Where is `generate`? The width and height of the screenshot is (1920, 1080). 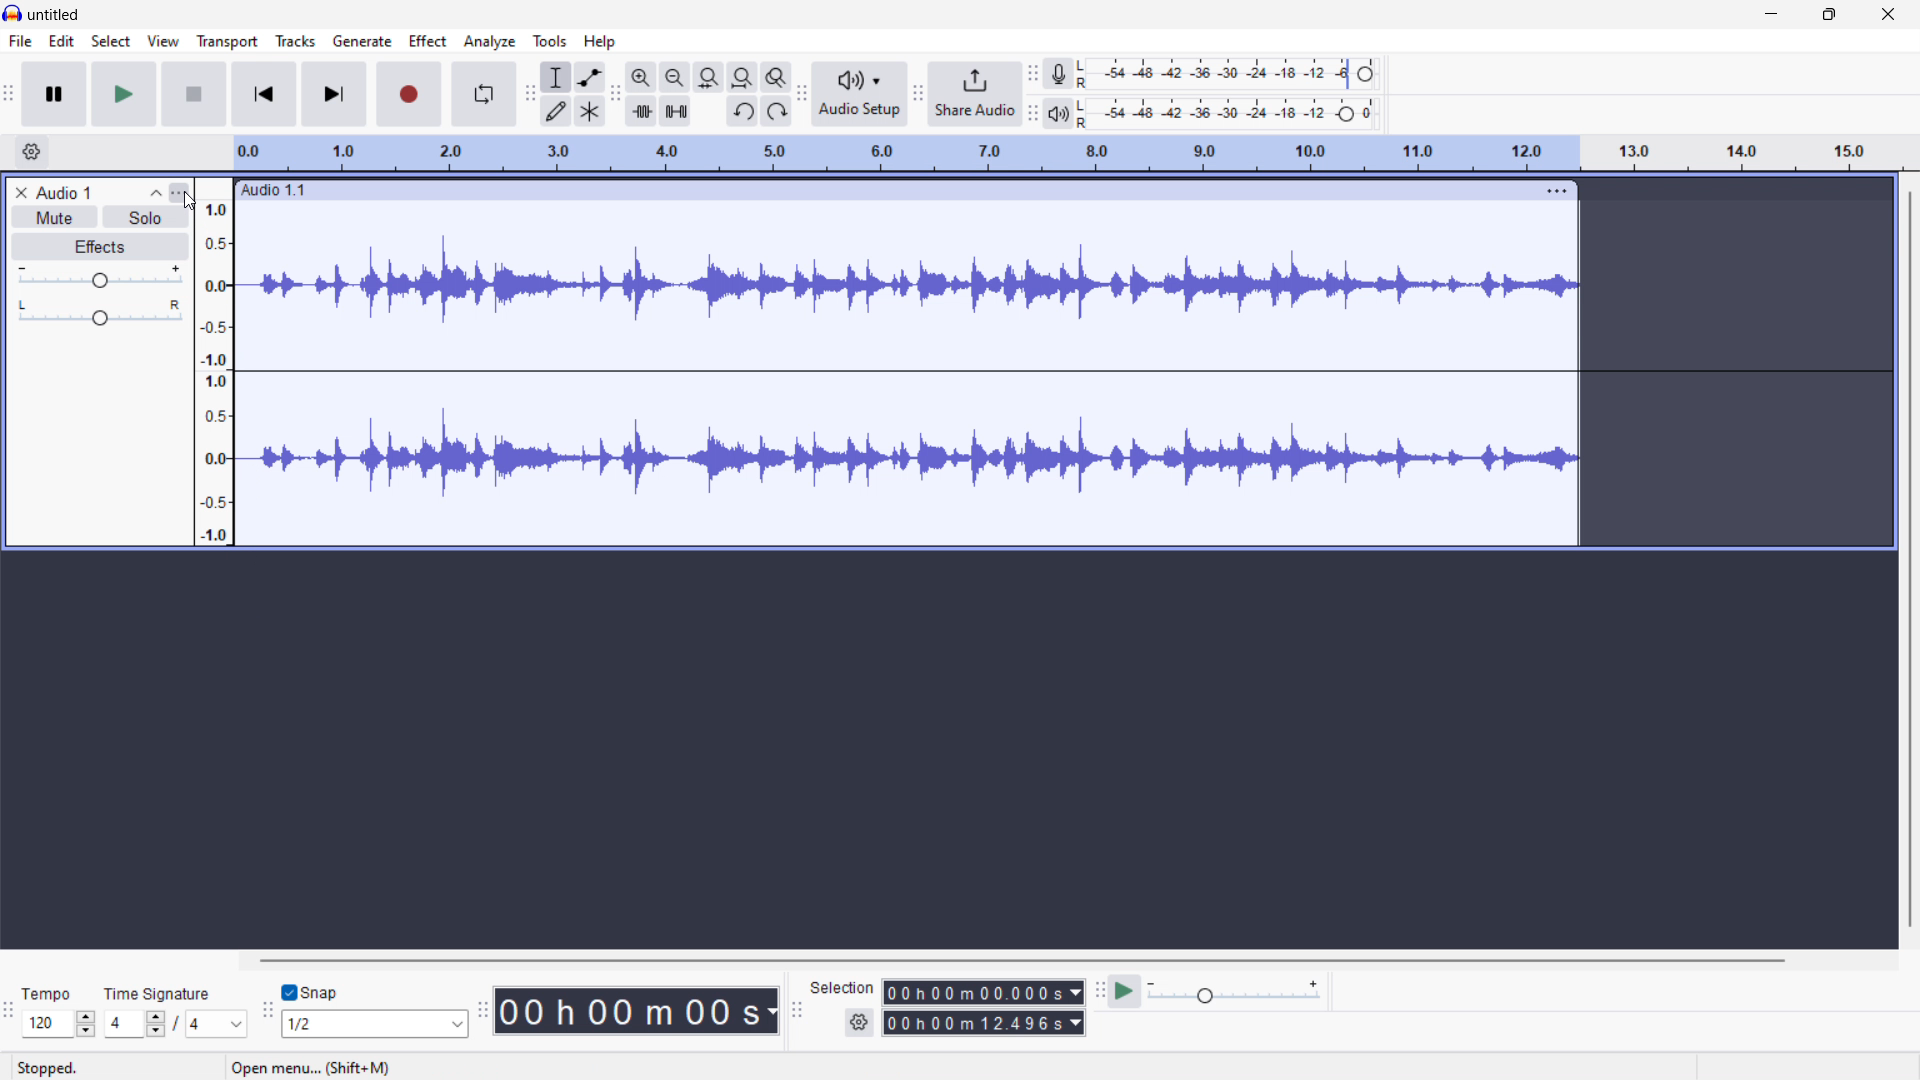
generate is located at coordinates (362, 41).